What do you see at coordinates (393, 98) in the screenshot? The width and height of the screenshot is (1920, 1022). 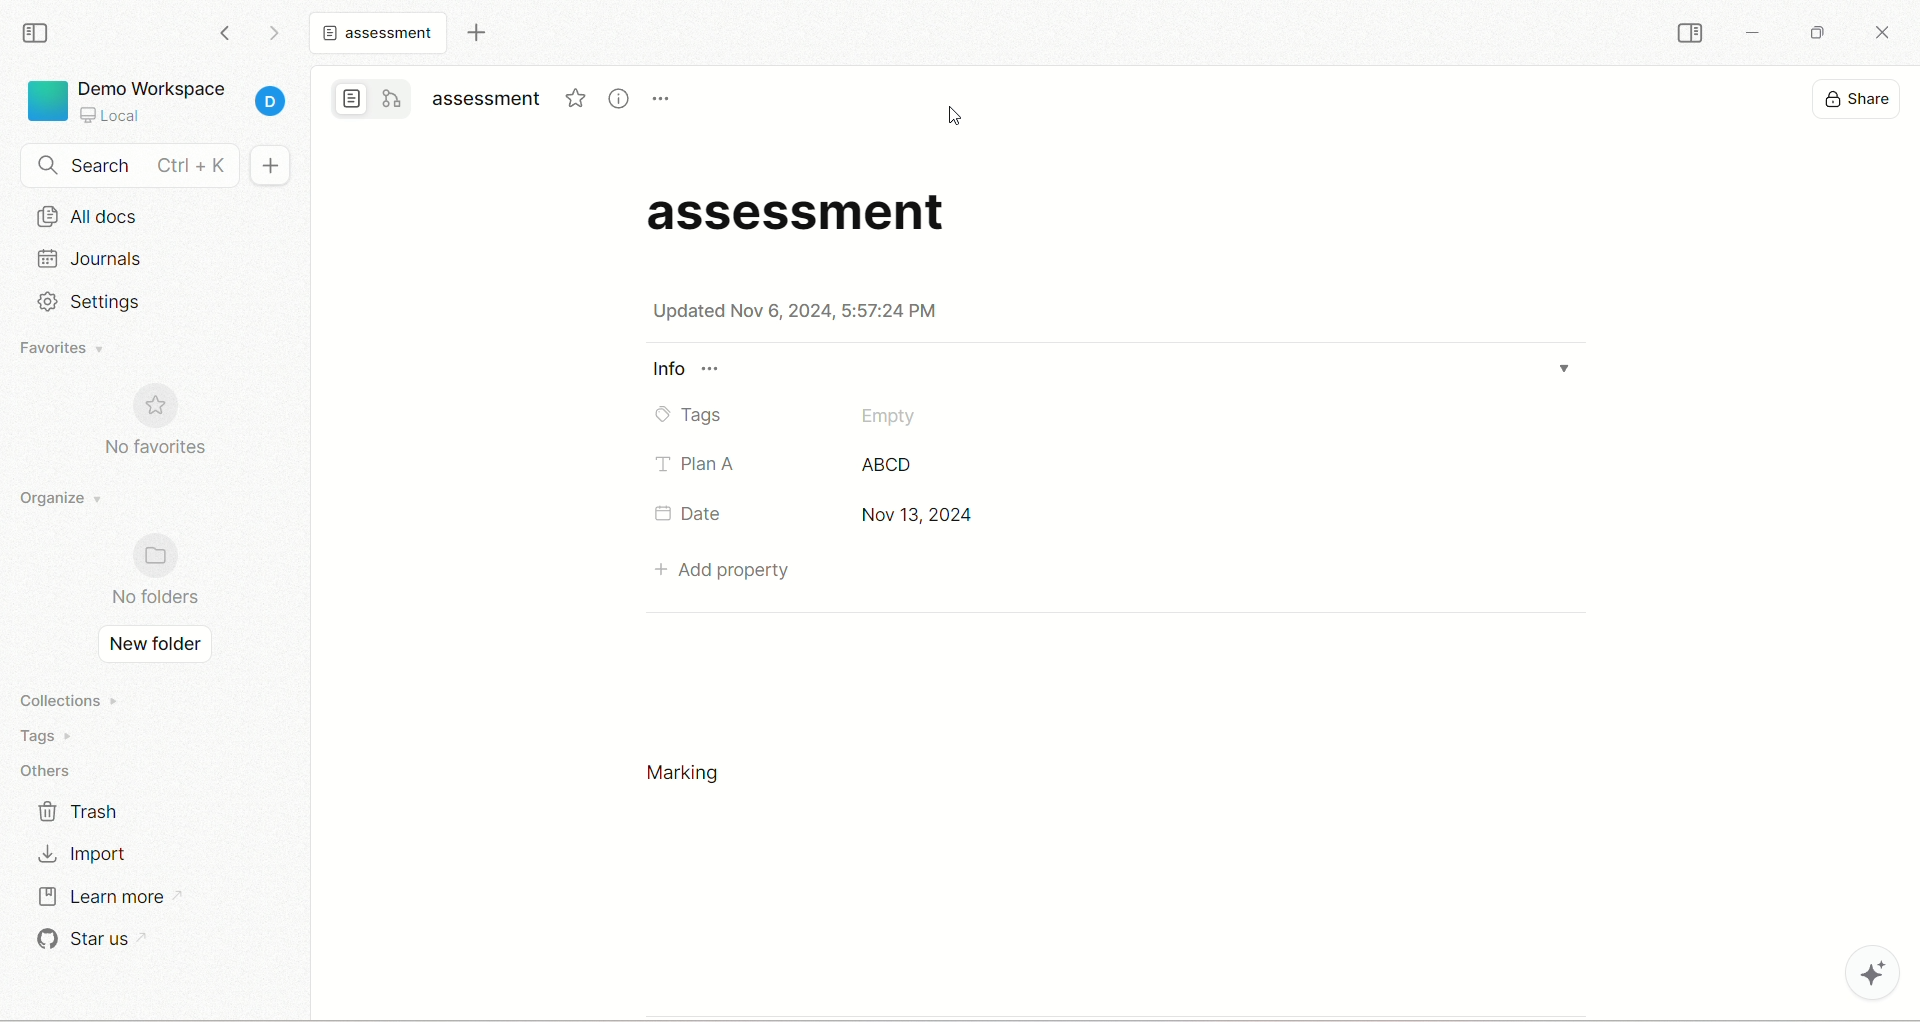 I see `edgeless mode` at bounding box center [393, 98].